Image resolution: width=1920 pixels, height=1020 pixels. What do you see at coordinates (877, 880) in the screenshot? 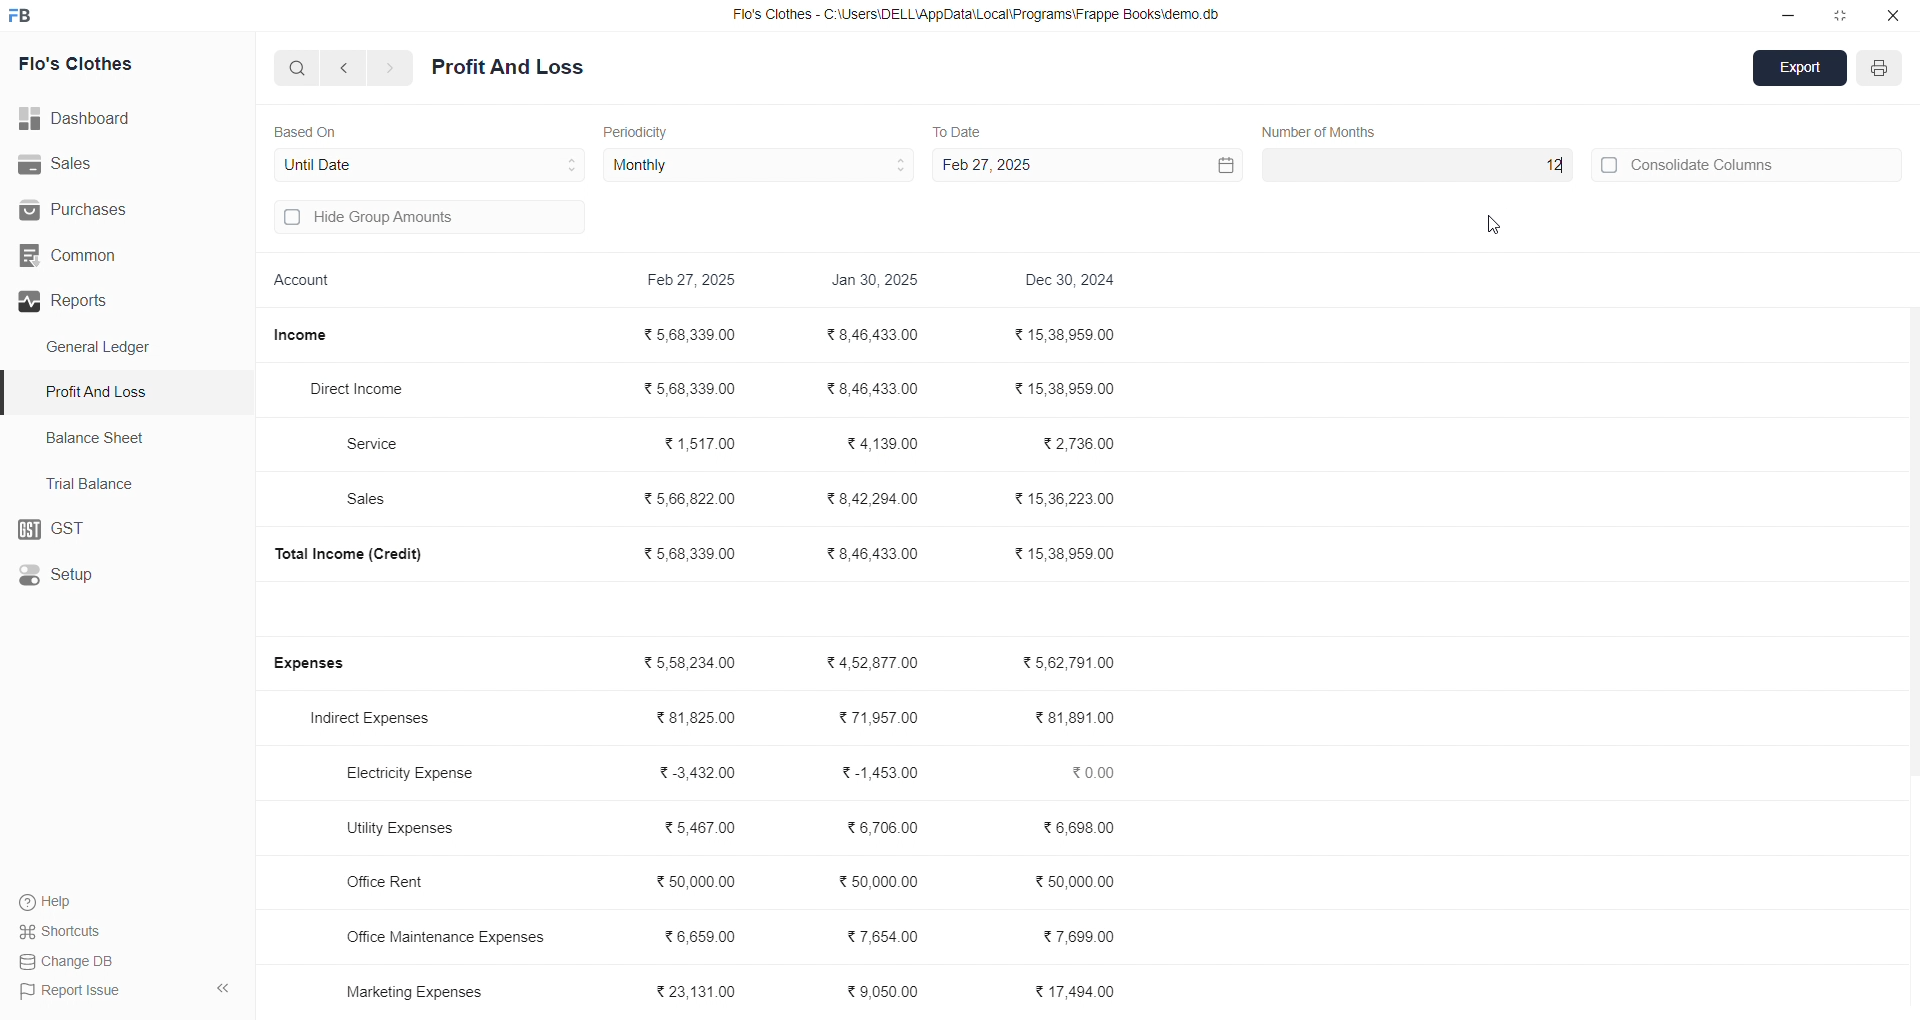
I see `₹50,000.00` at bounding box center [877, 880].